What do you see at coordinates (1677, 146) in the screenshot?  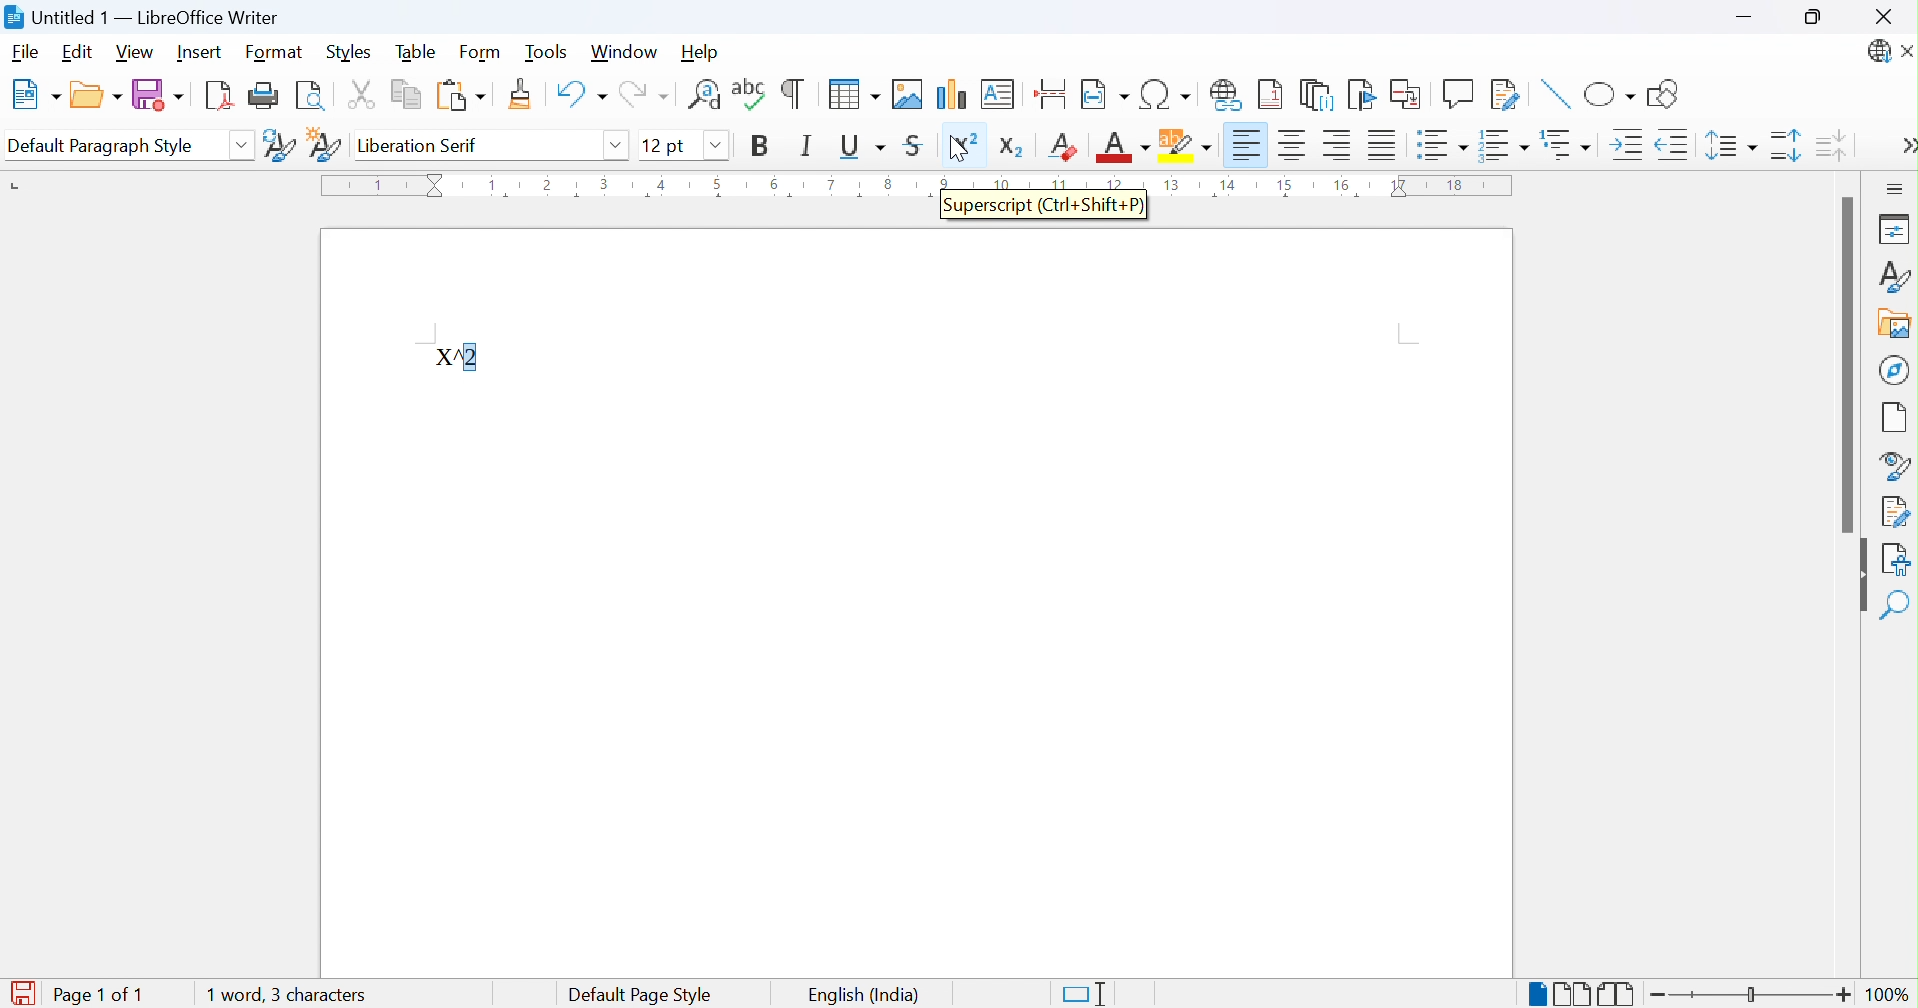 I see `Decrease indent` at bounding box center [1677, 146].